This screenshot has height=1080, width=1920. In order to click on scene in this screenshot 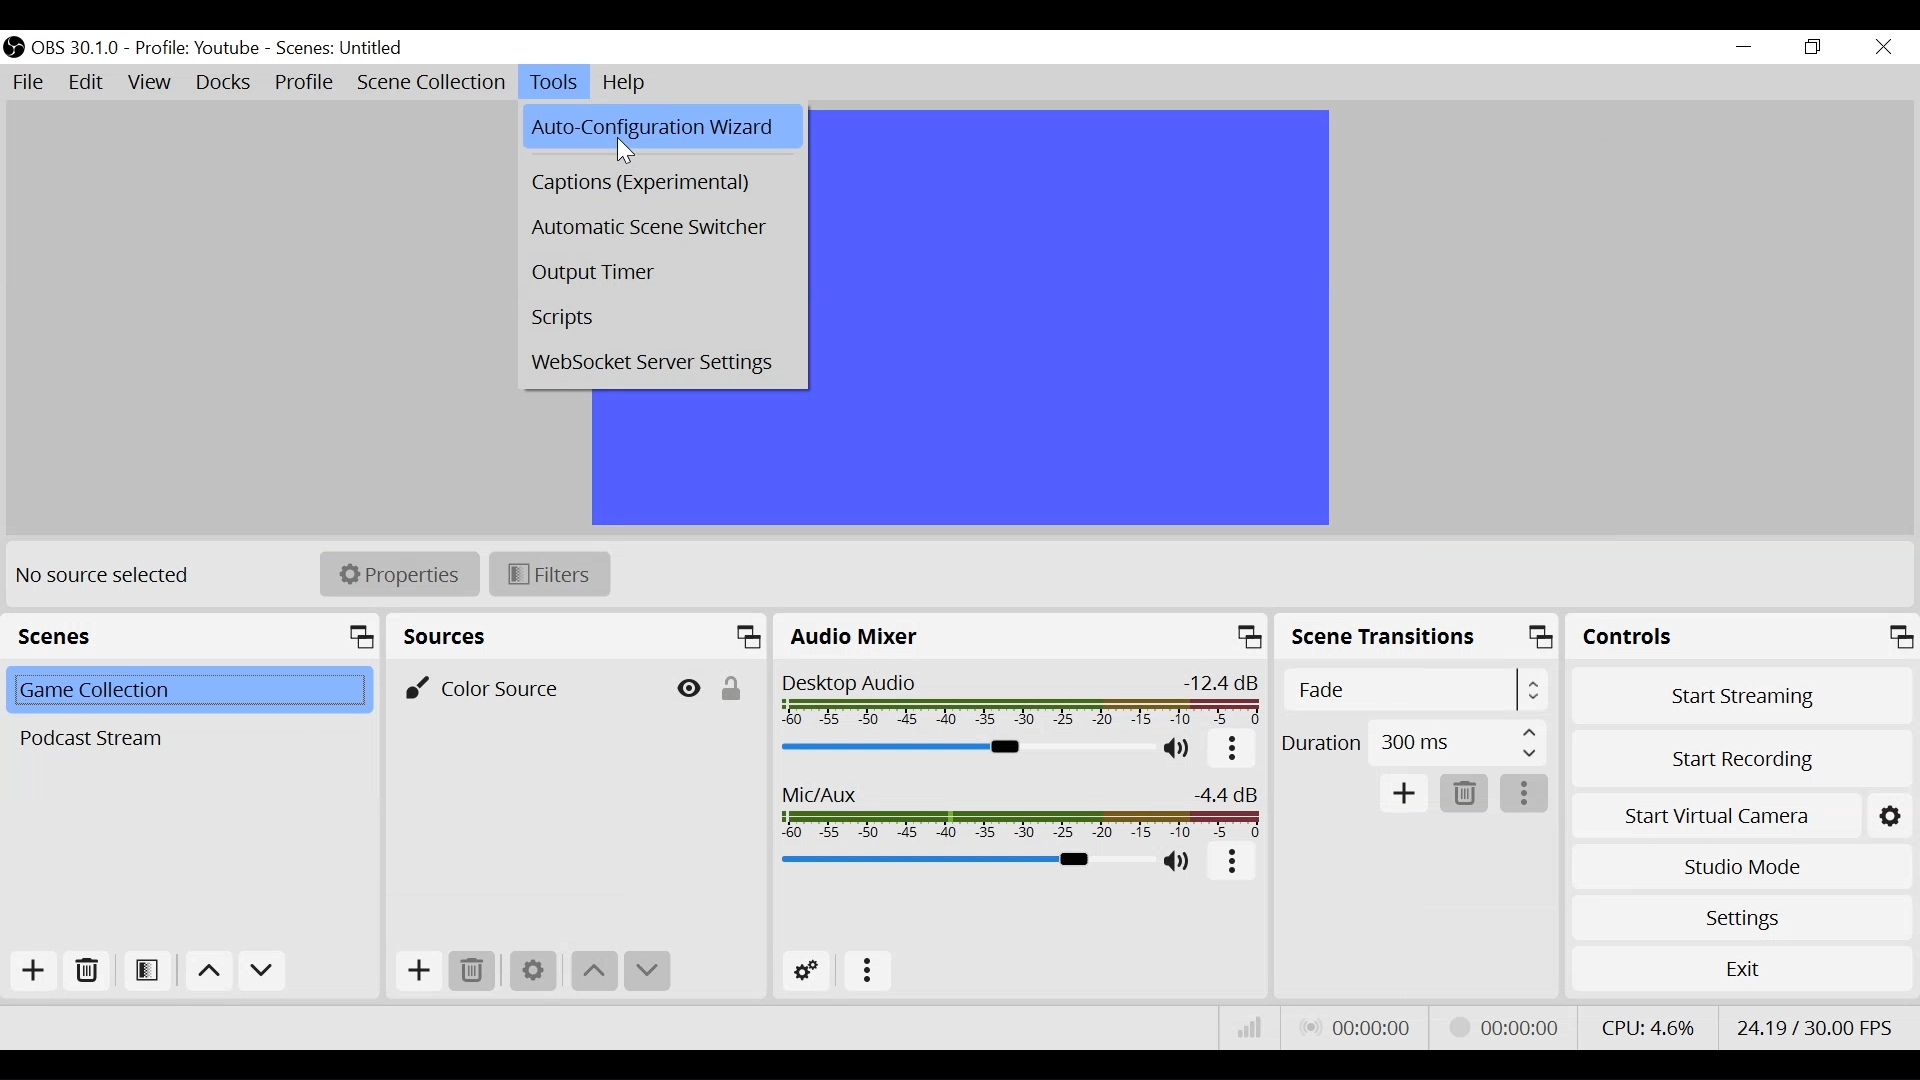, I will do `click(341, 49)`.